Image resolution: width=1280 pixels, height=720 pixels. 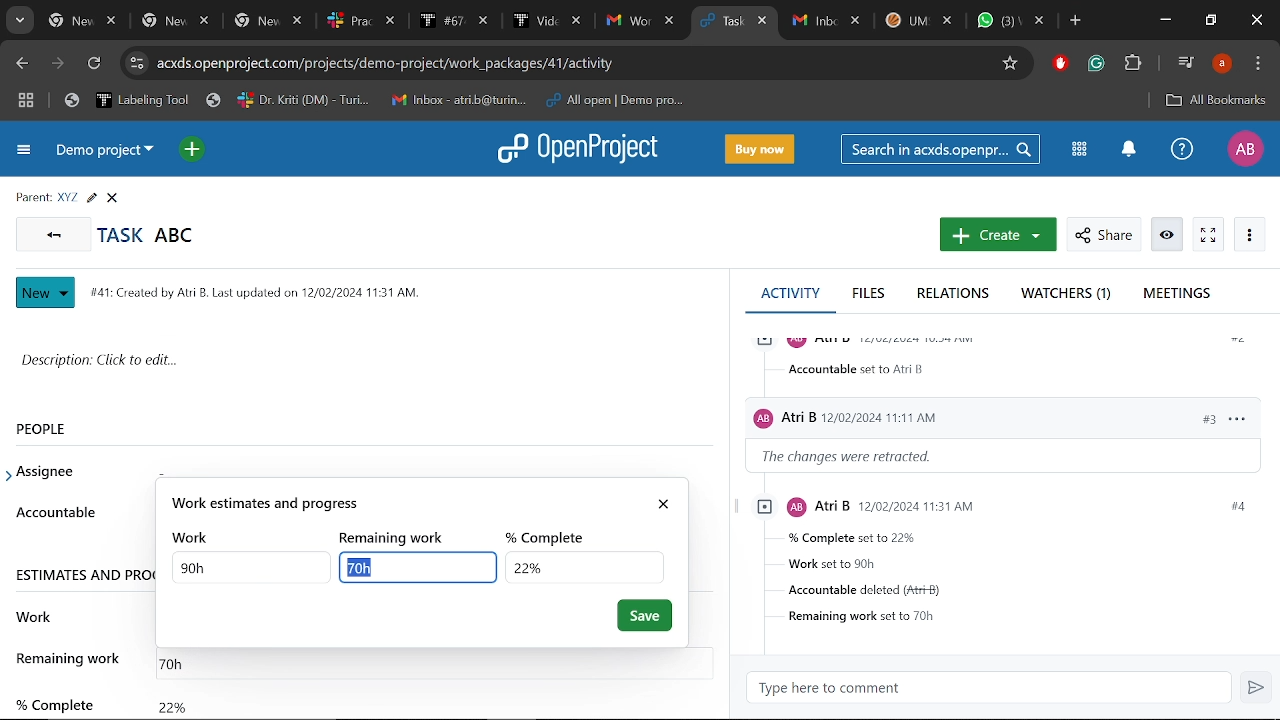 I want to click on Profile, so click(x=1221, y=64).